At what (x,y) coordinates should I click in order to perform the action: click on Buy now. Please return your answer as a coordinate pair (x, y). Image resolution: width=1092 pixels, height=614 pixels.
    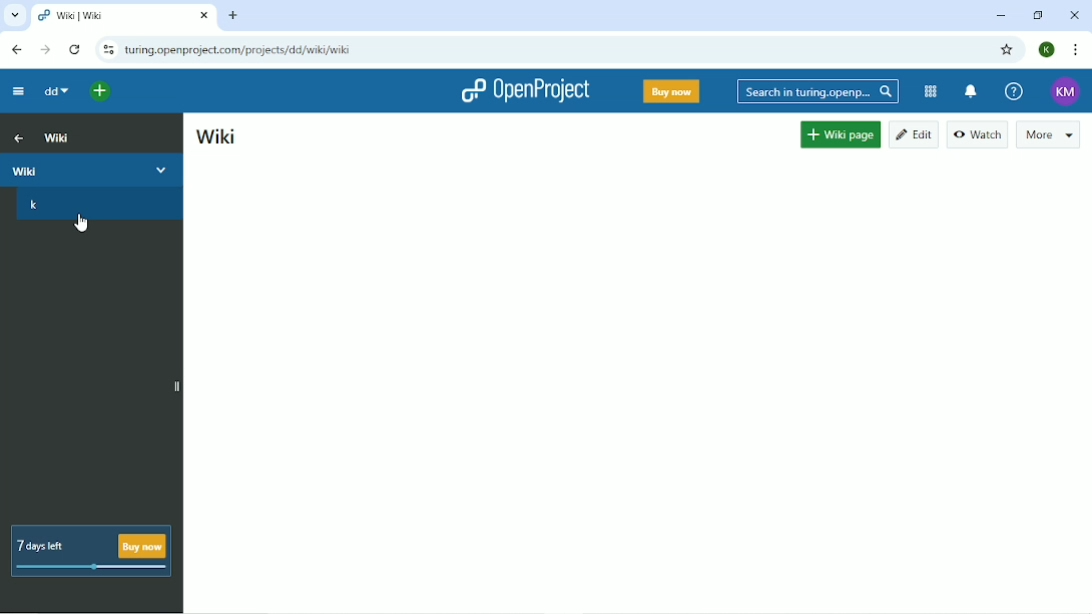
    Looking at the image, I should click on (671, 91).